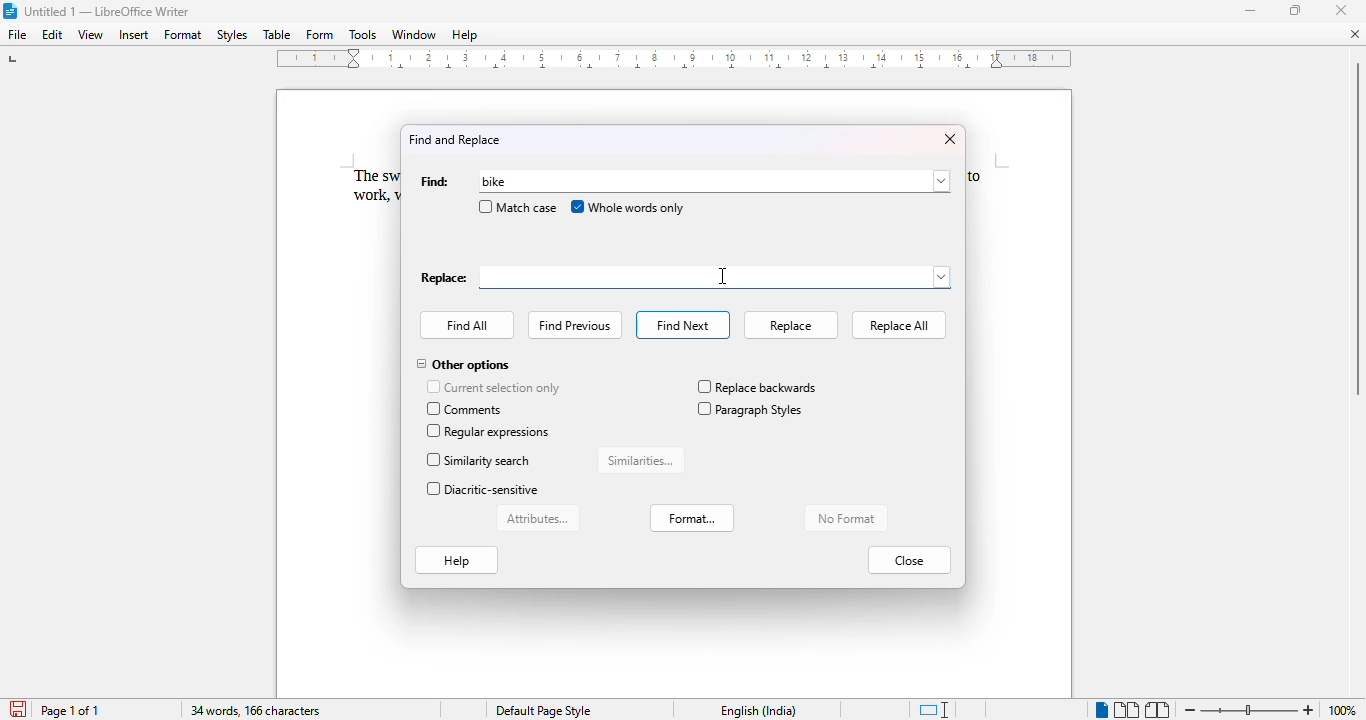 This screenshot has height=720, width=1366. Describe the element at coordinates (715, 277) in the screenshot. I see `typing` at that location.